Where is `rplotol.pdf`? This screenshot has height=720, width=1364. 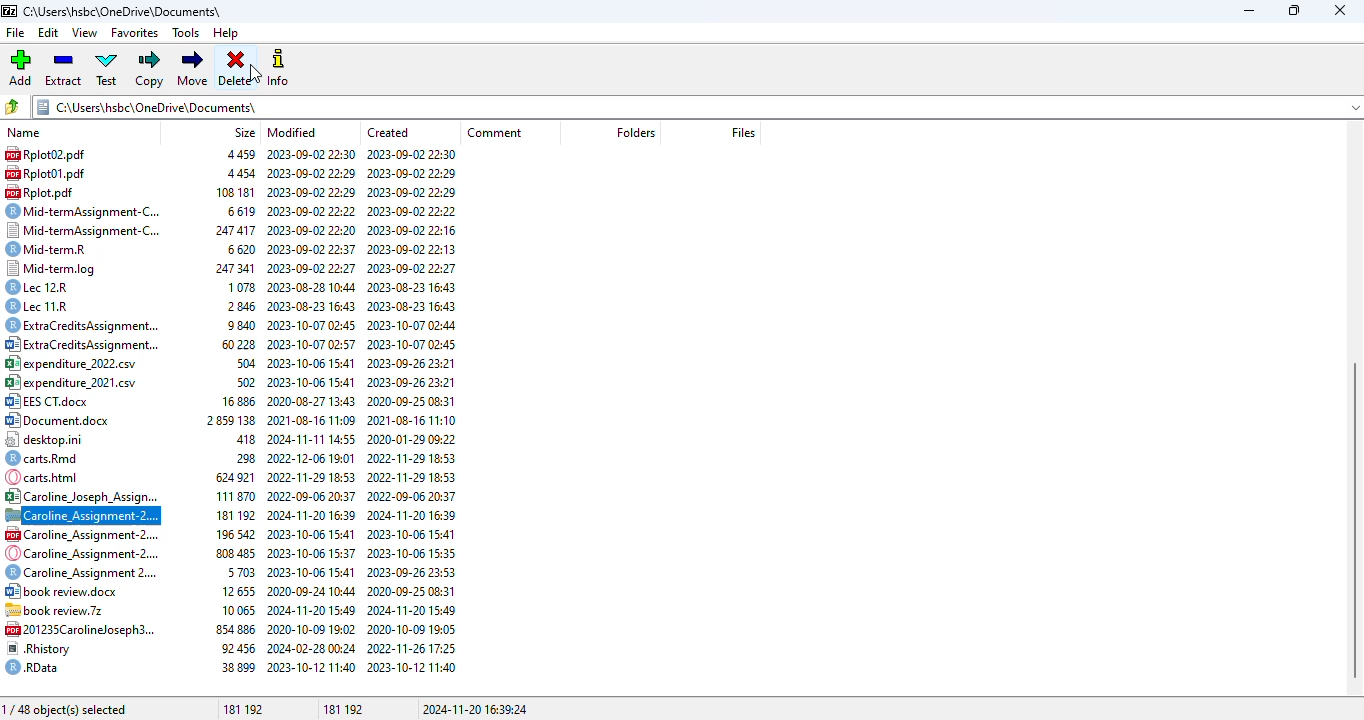
rplotol.pdf is located at coordinates (51, 174).